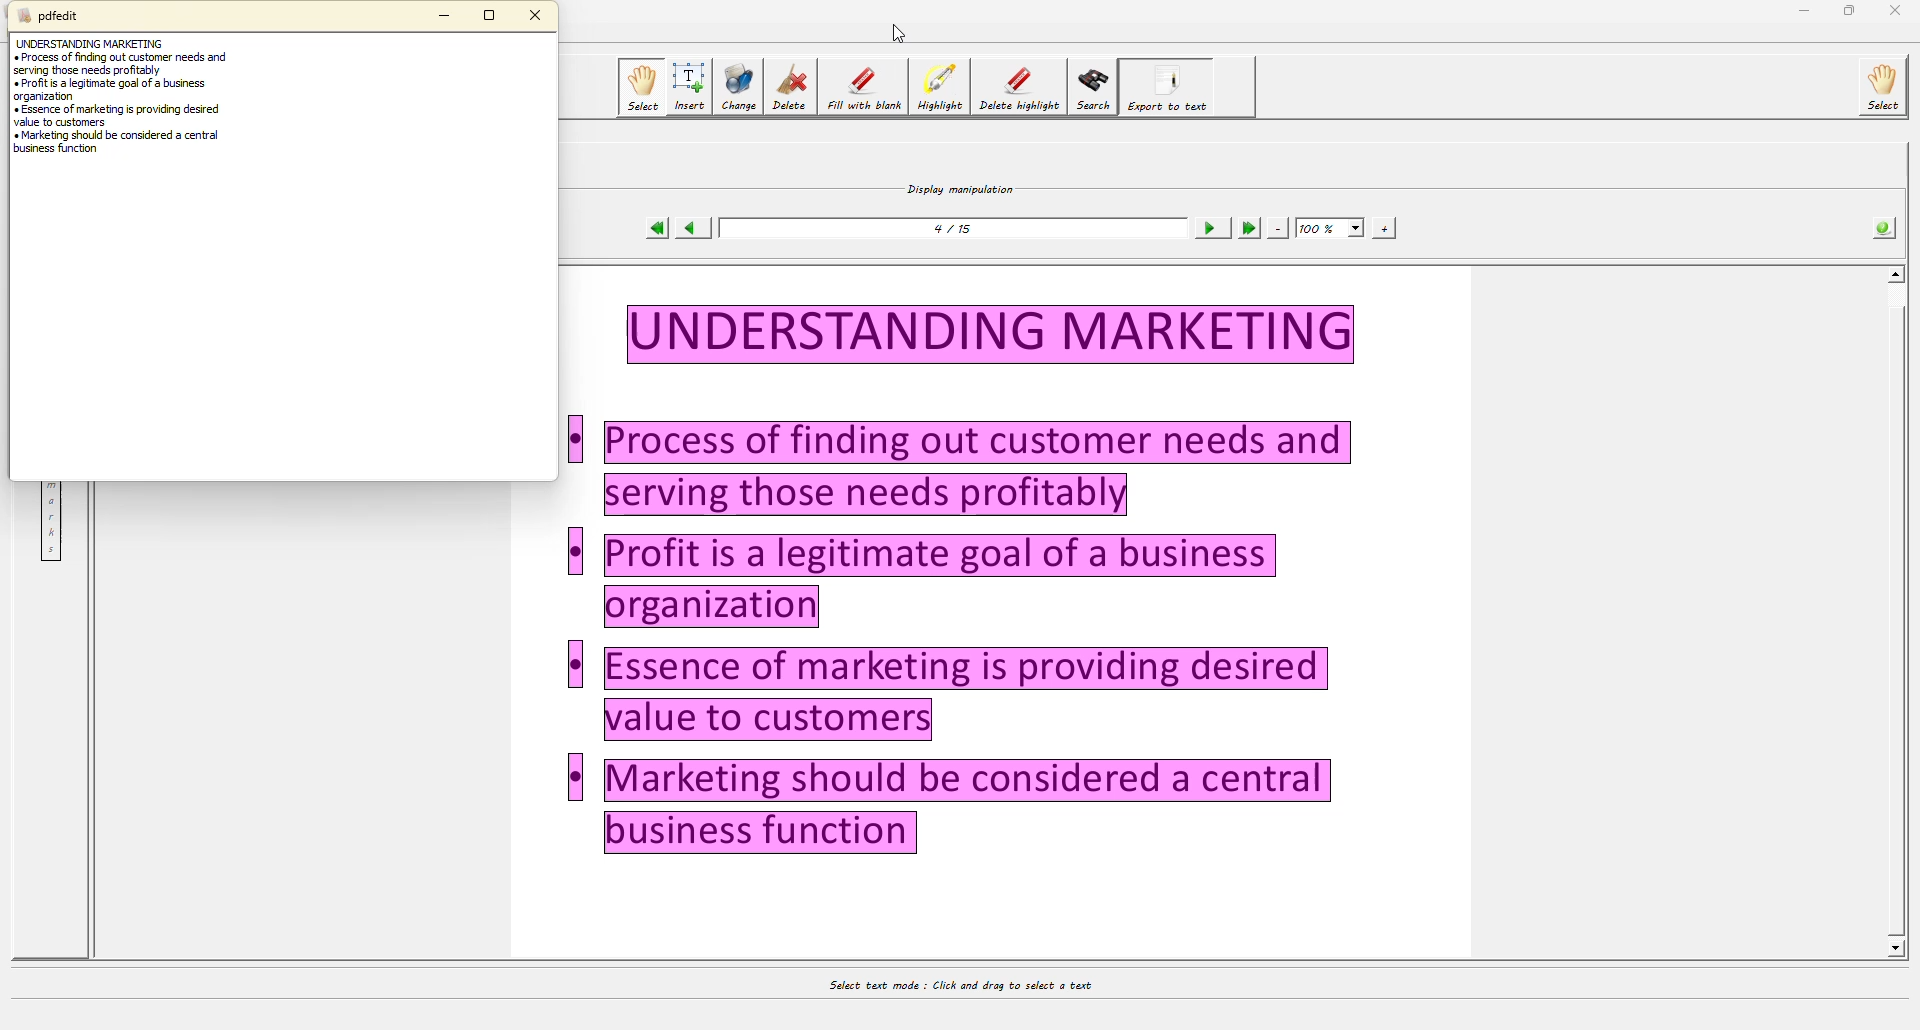 The height and width of the screenshot is (1030, 1920). What do you see at coordinates (789, 89) in the screenshot?
I see `delete` at bounding box center [789, 89].